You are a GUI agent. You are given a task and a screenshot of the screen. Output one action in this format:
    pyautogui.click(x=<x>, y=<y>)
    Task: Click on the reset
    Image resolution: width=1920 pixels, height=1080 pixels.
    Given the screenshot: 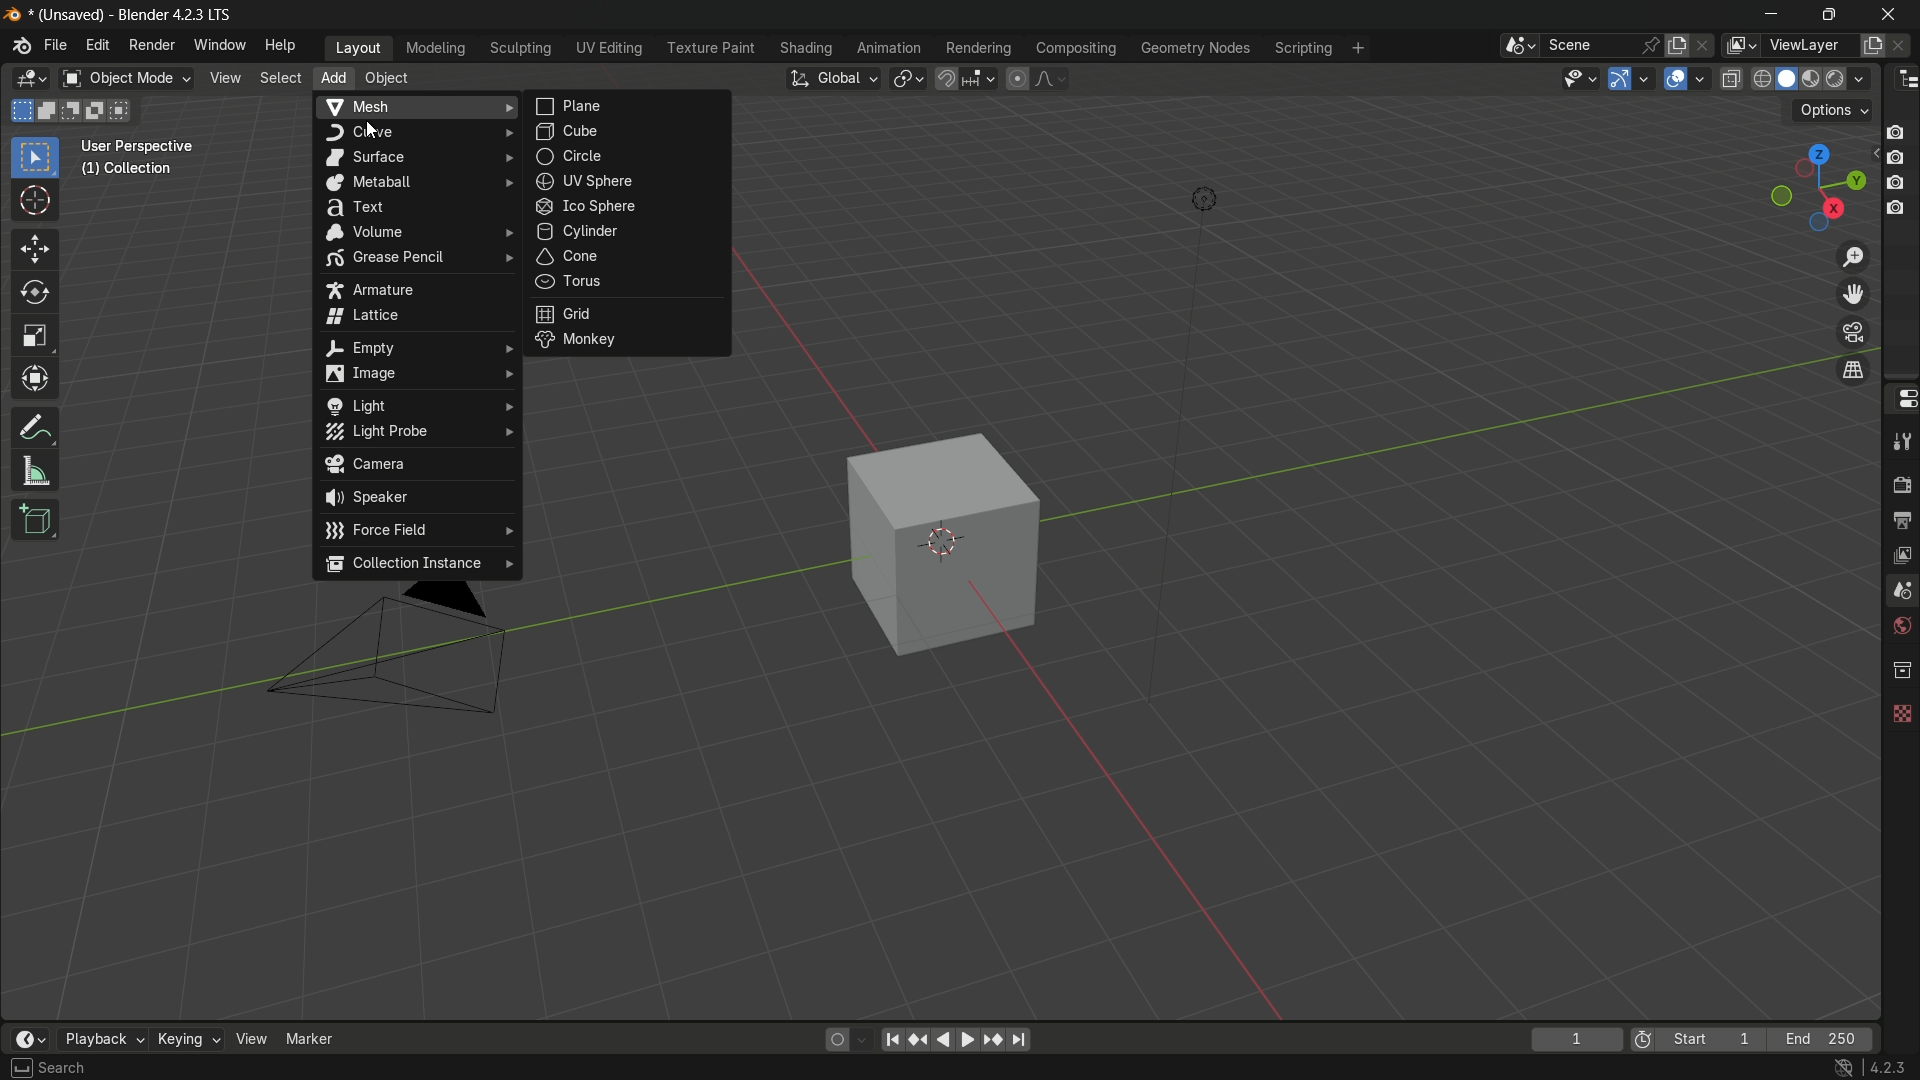 What is the action you would take?
    pyautogui.click(x=921, y=1040)
    